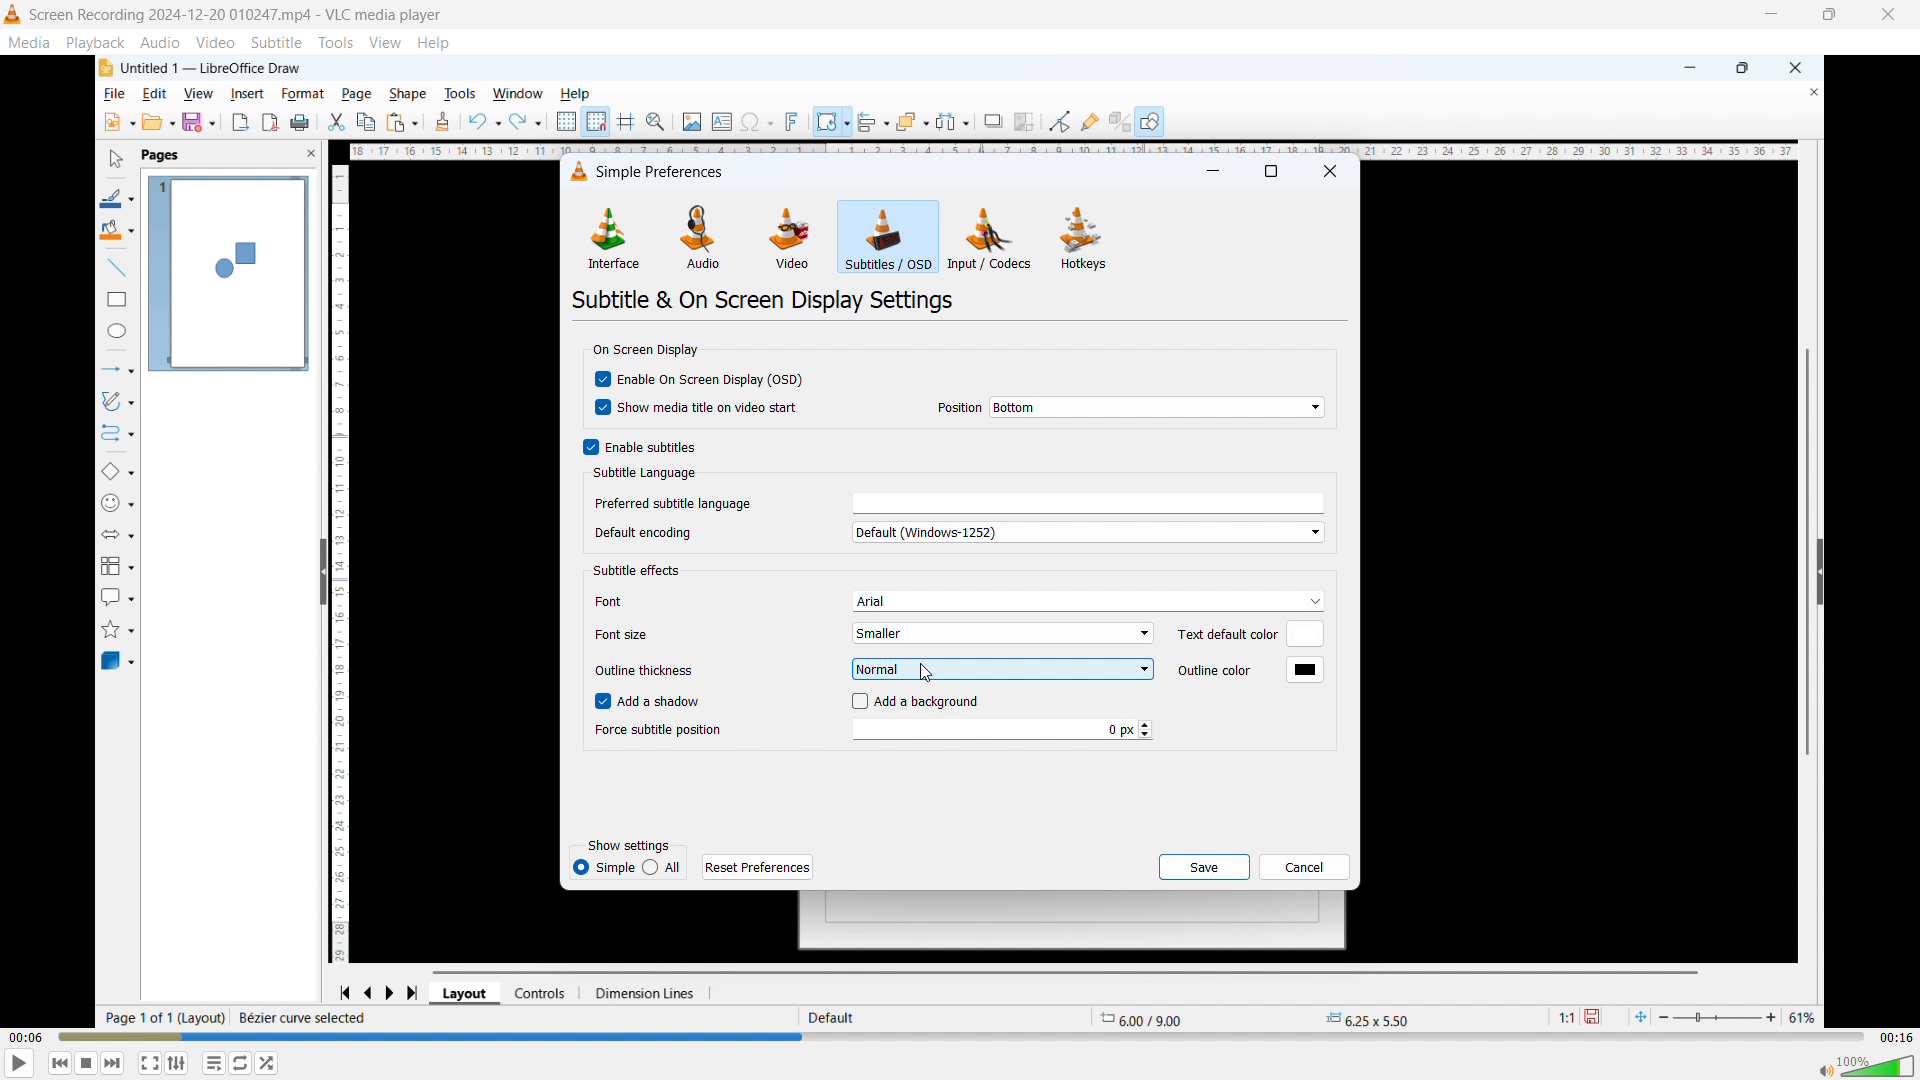  Describe the element at coordinates (1224, 634) in the screenshot. I see `Text default color` at that location.